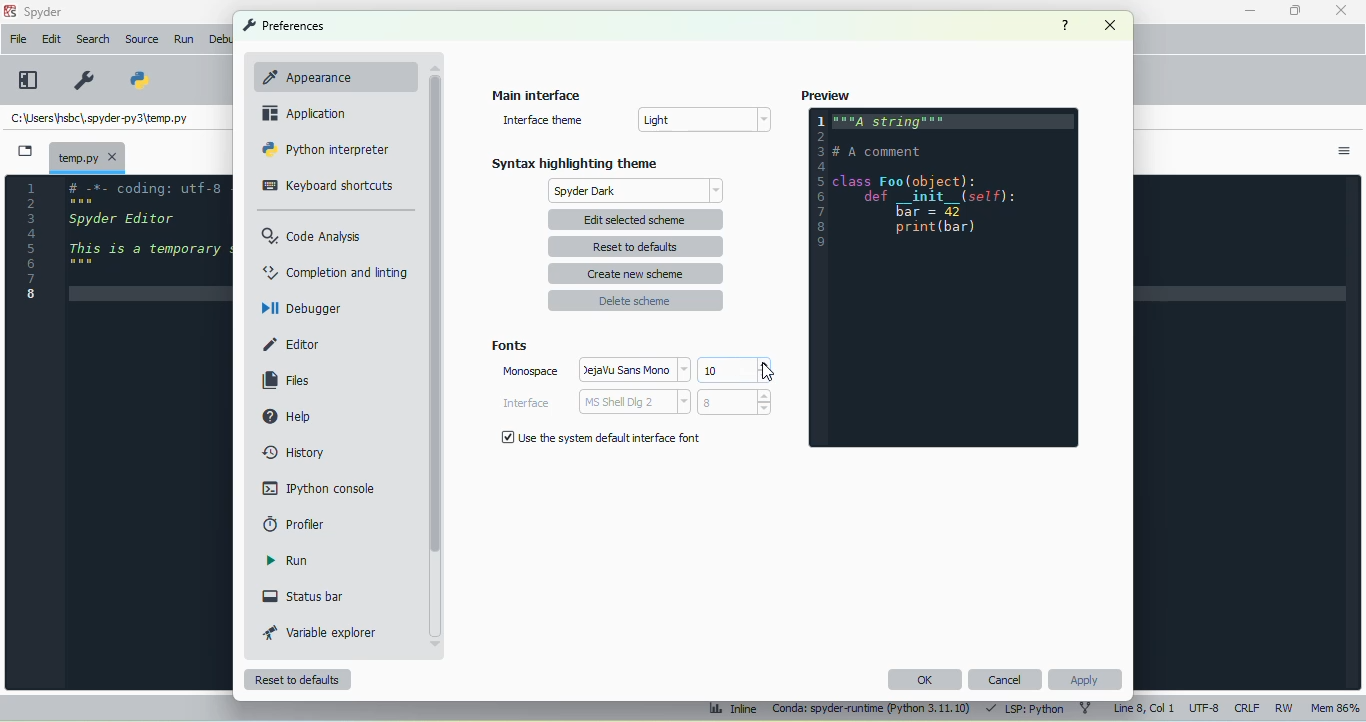 This screenshot has width=1366, height=722. What do you see at coordinates (31, 240) in the screenshot?
I see `line numbers` at bounding box center [31, 240].